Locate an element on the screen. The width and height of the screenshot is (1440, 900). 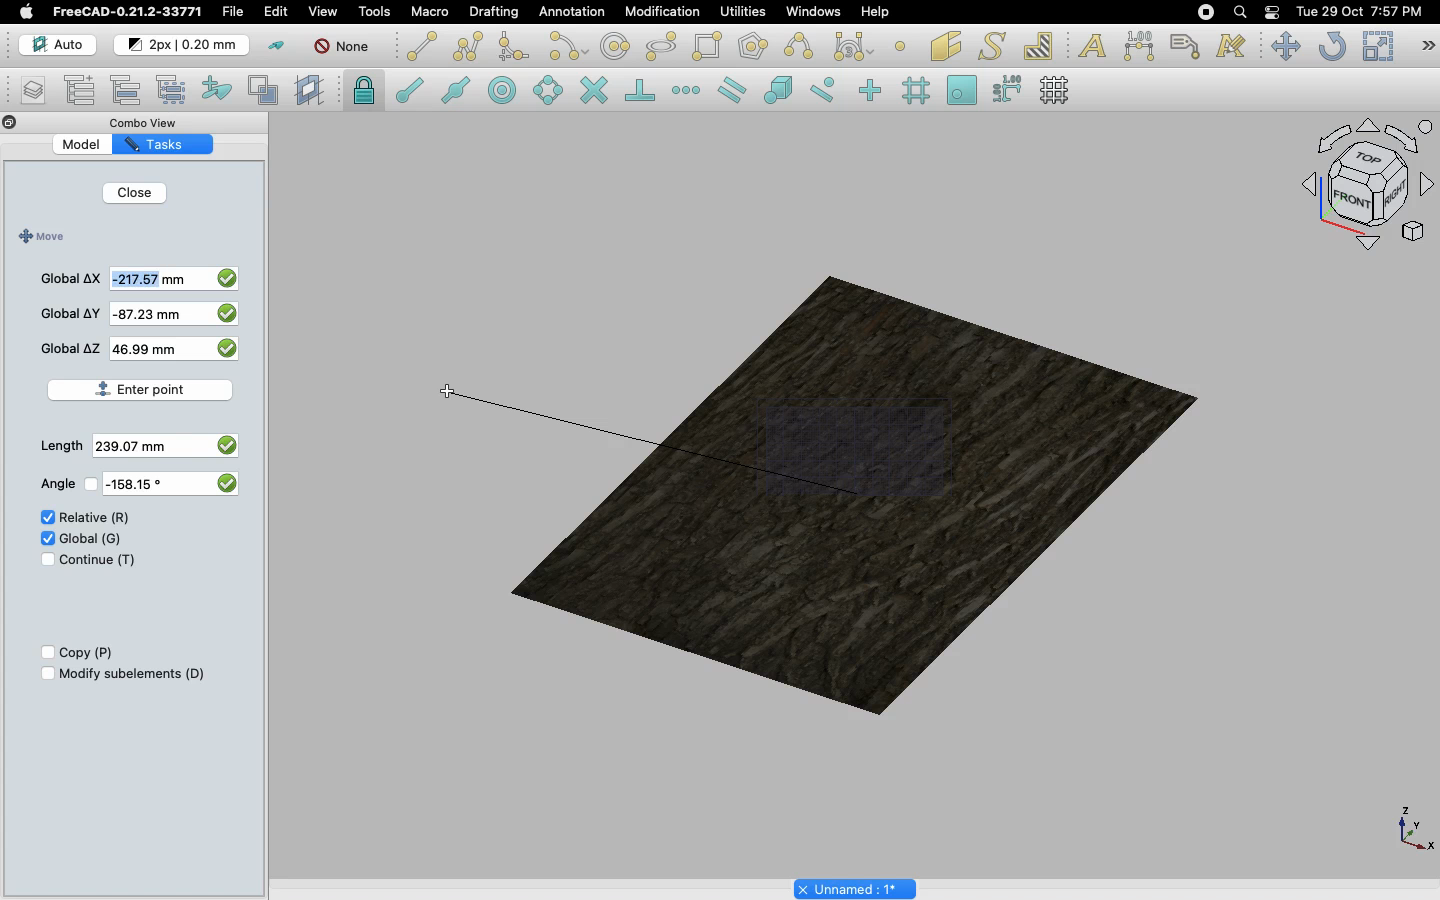
Help is located at coordinates (875, 11).